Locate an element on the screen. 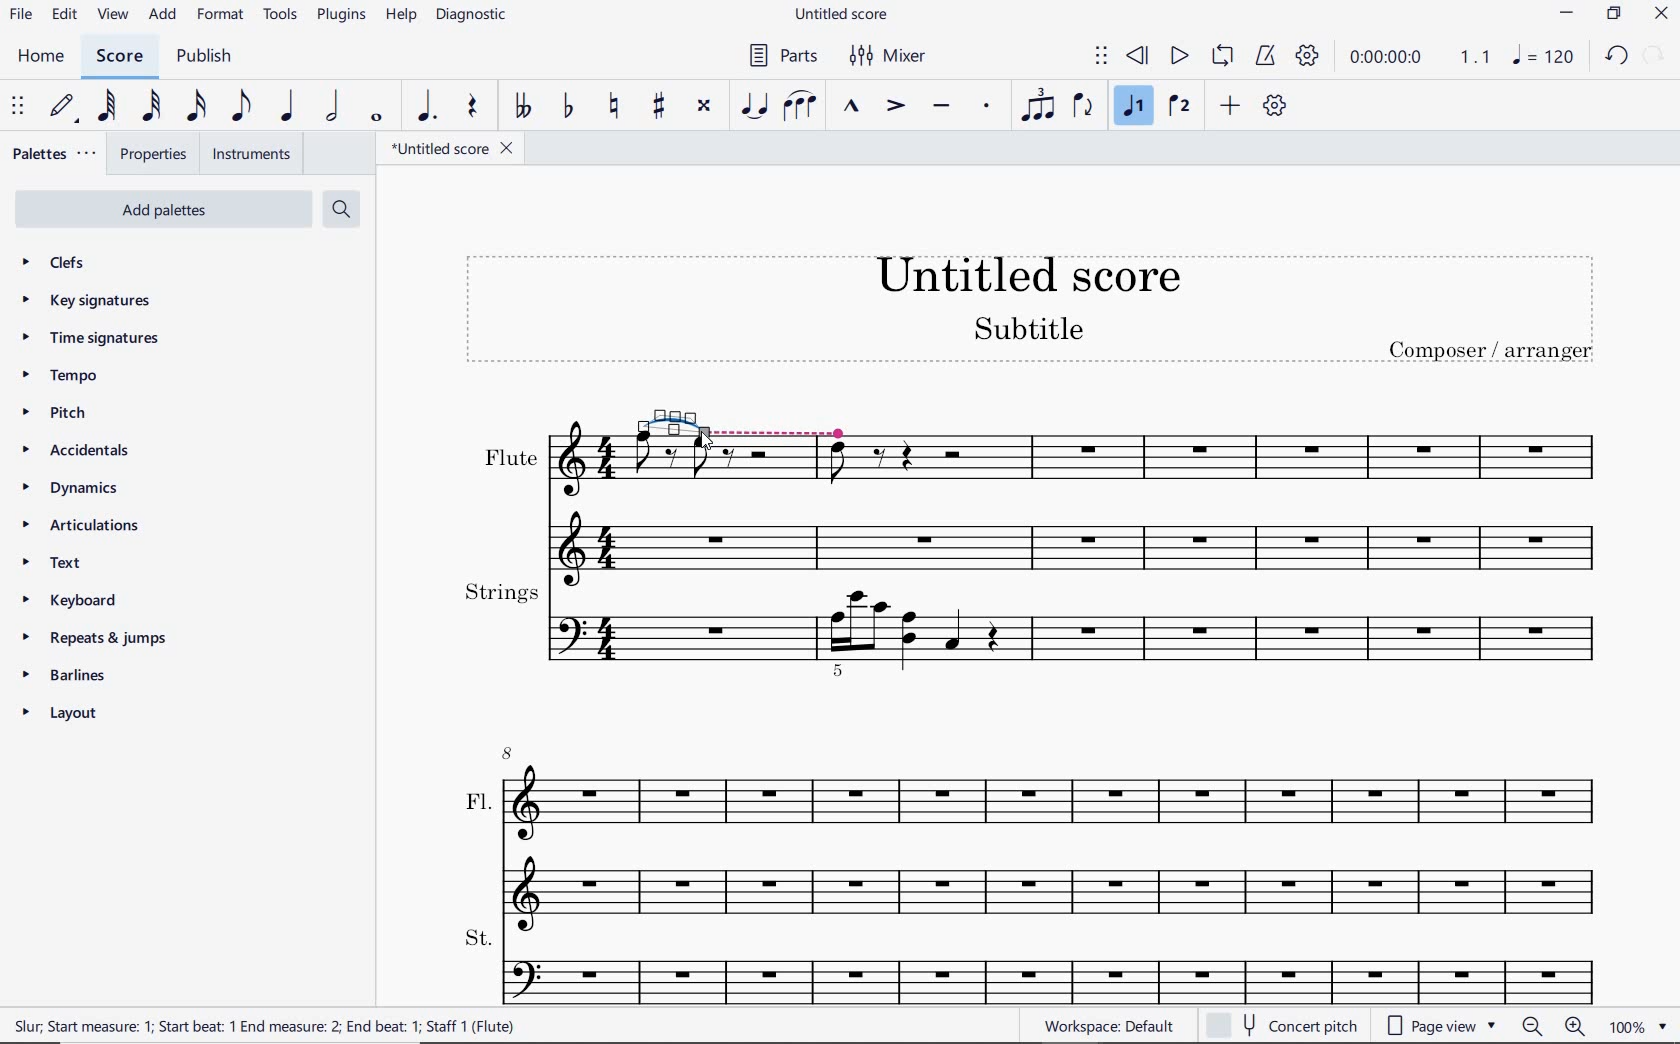  parts is located at coordinates (785, 56).